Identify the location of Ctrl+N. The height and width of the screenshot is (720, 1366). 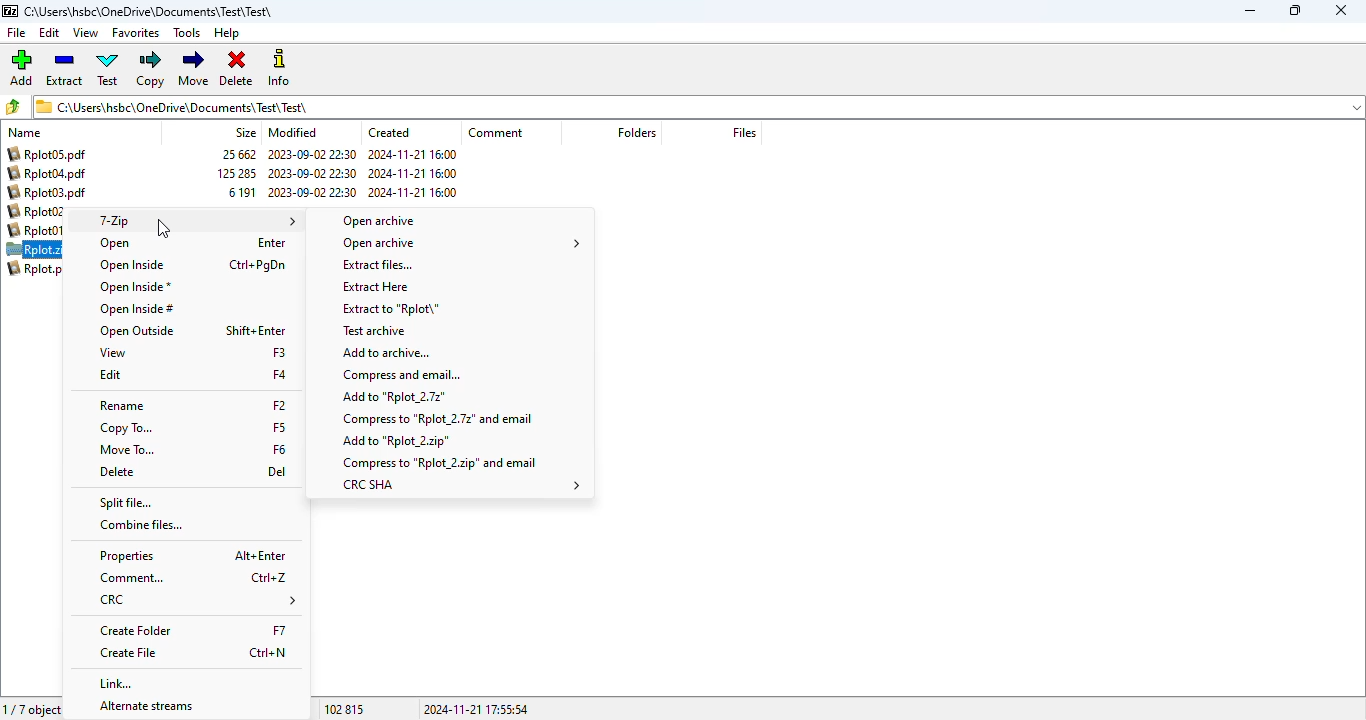
(271, 653).